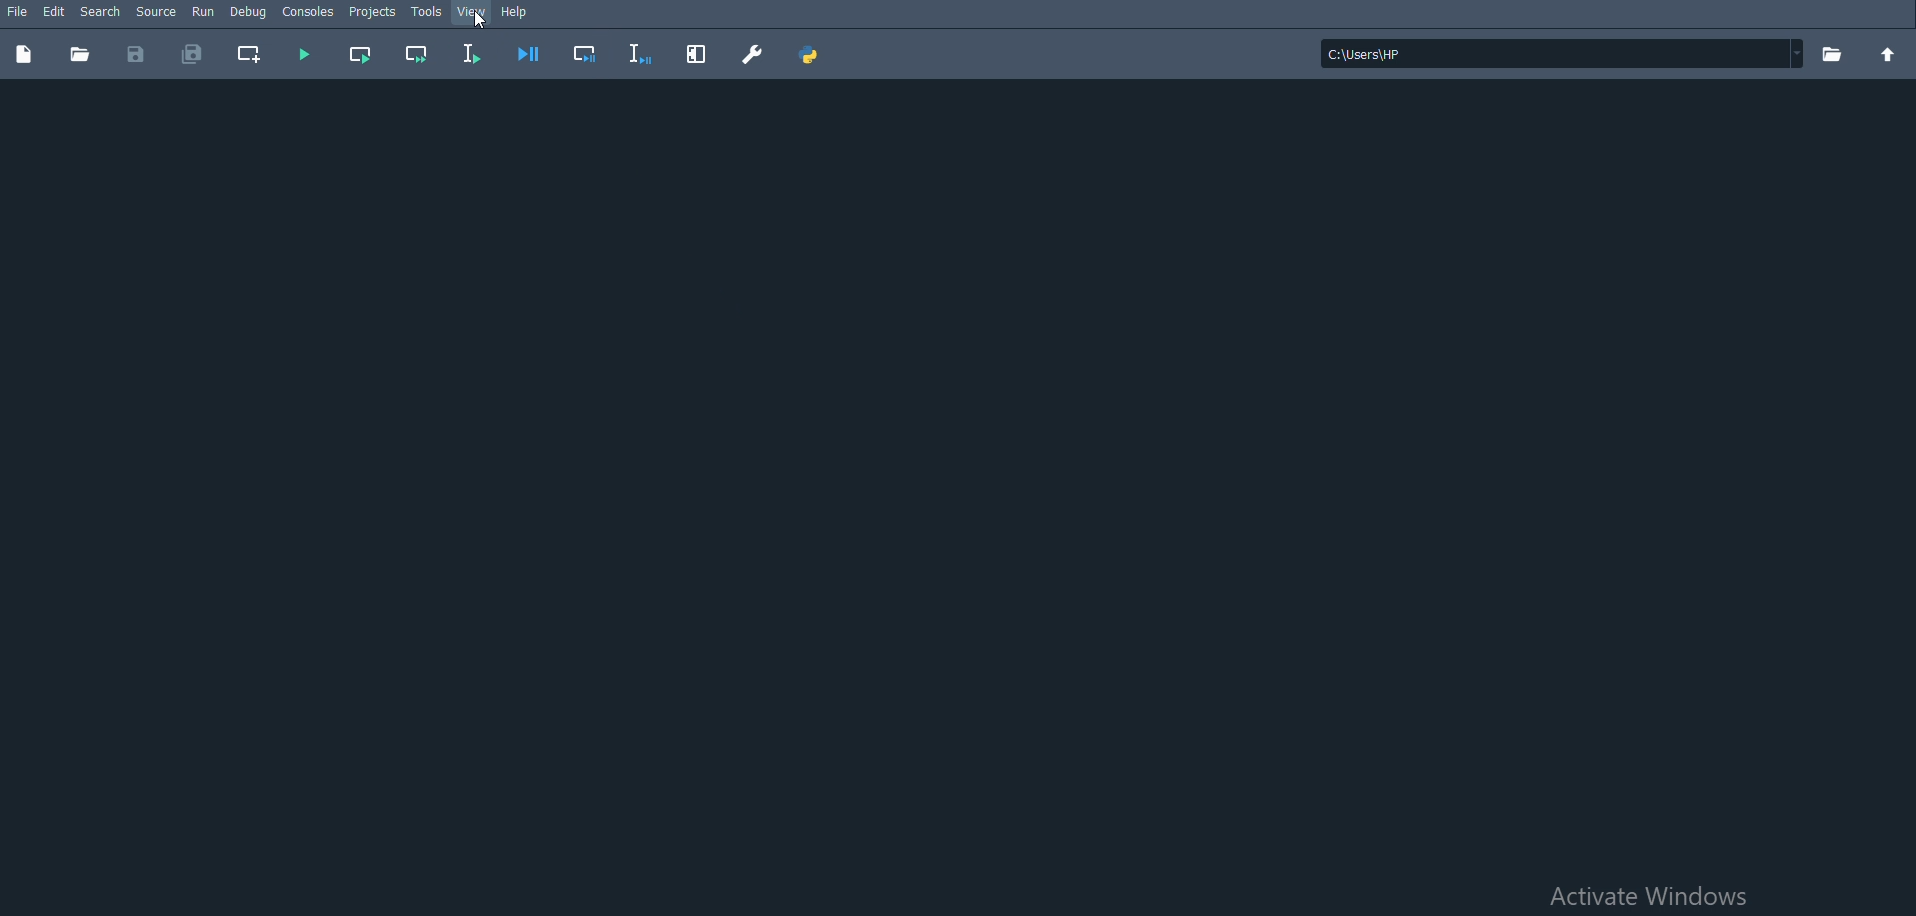  I want to click on Run selection or current line, so click(468, 53).